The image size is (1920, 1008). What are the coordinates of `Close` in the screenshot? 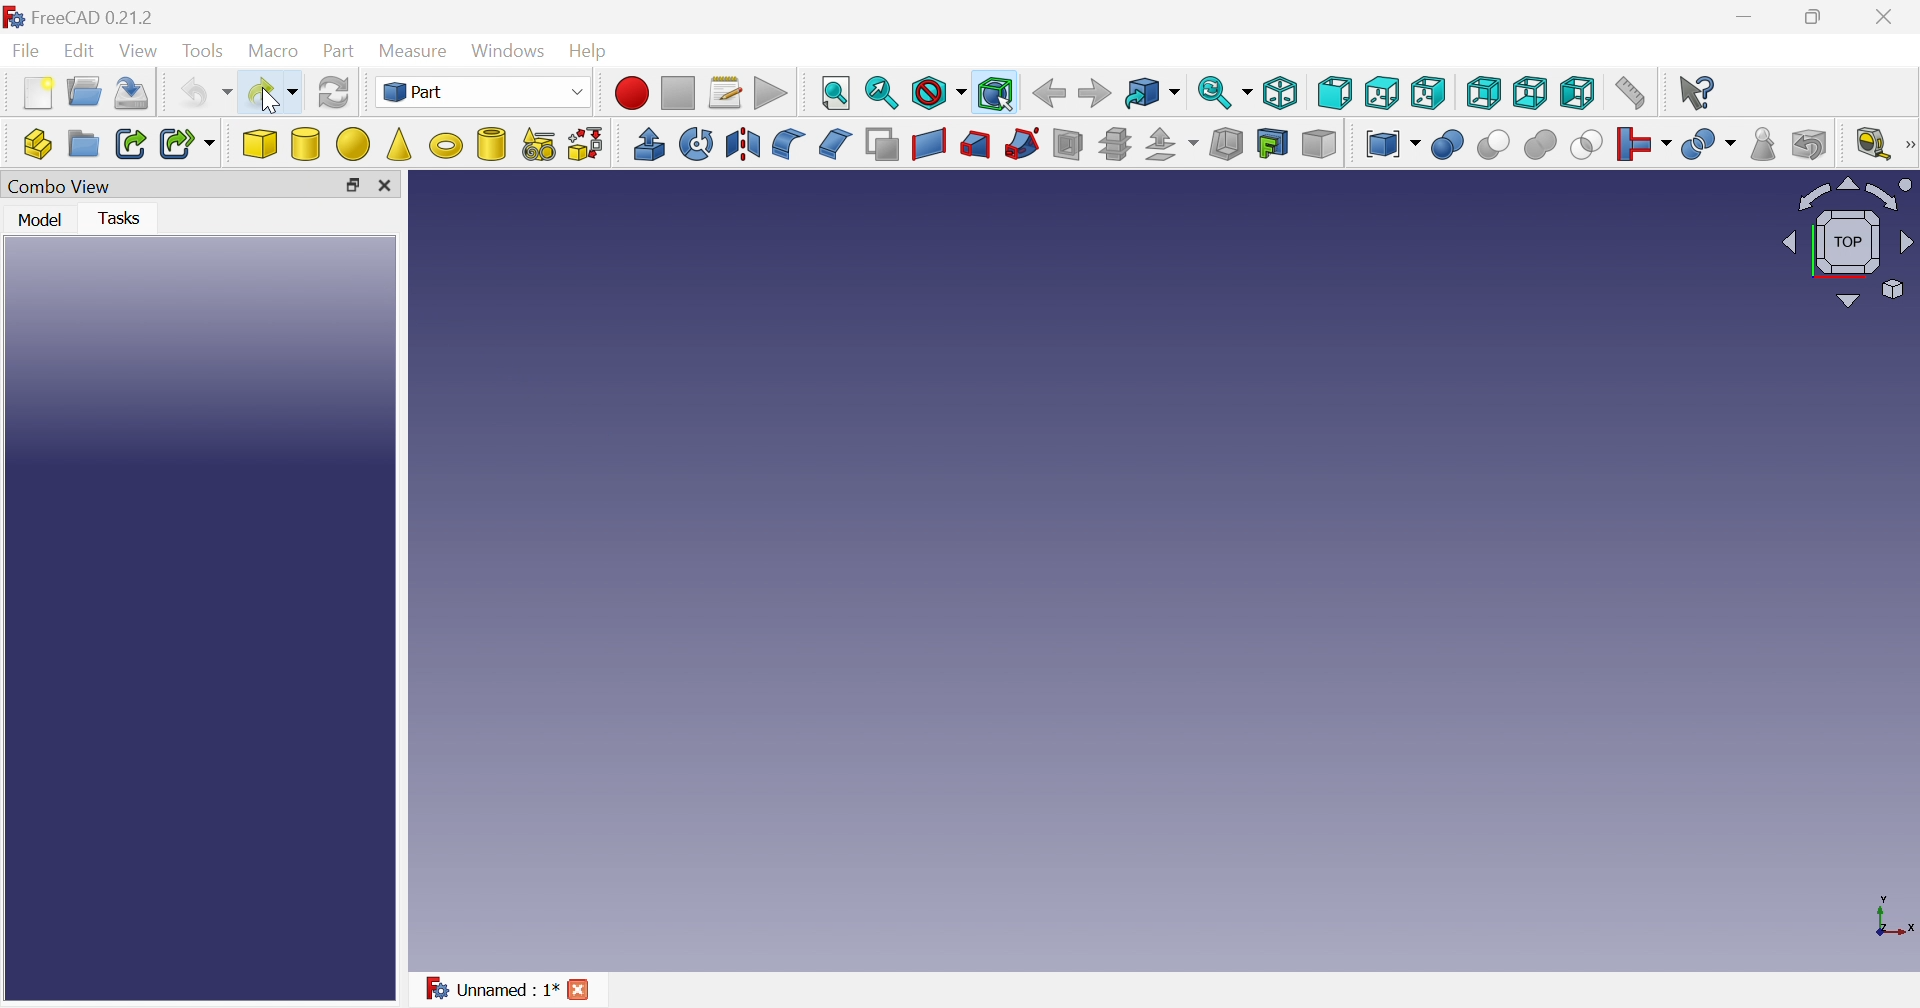 It's located at (387, 187).